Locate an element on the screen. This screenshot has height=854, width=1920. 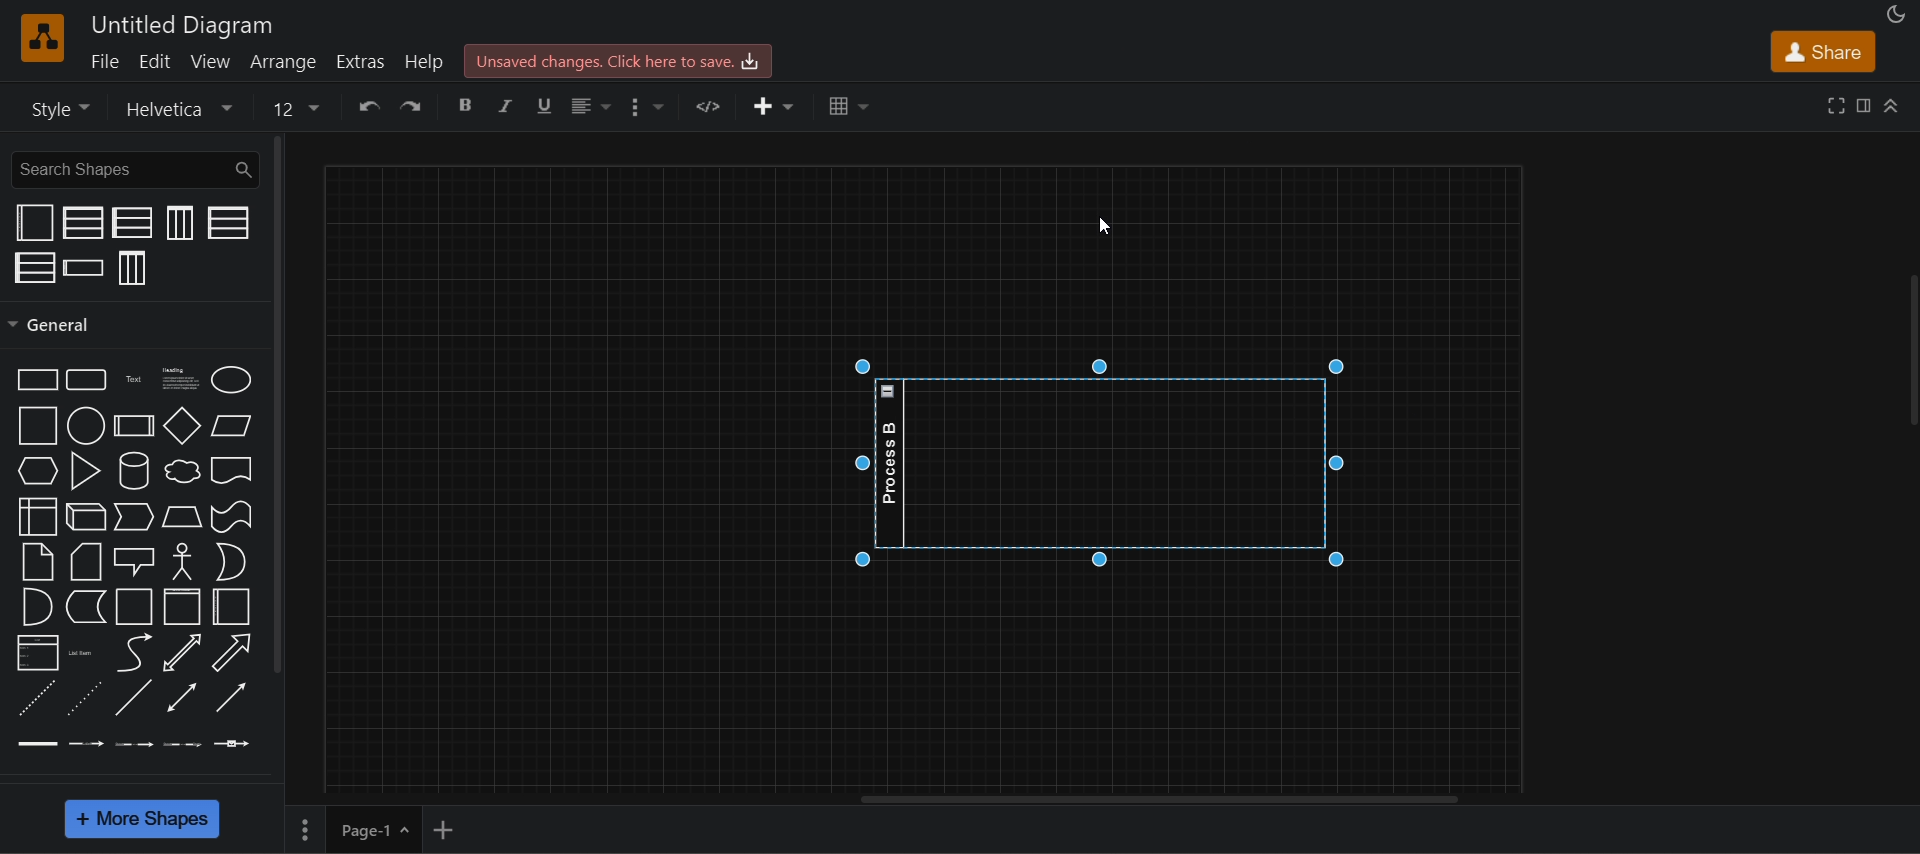
connector with 2 labels is located at coordinates (135, 746).